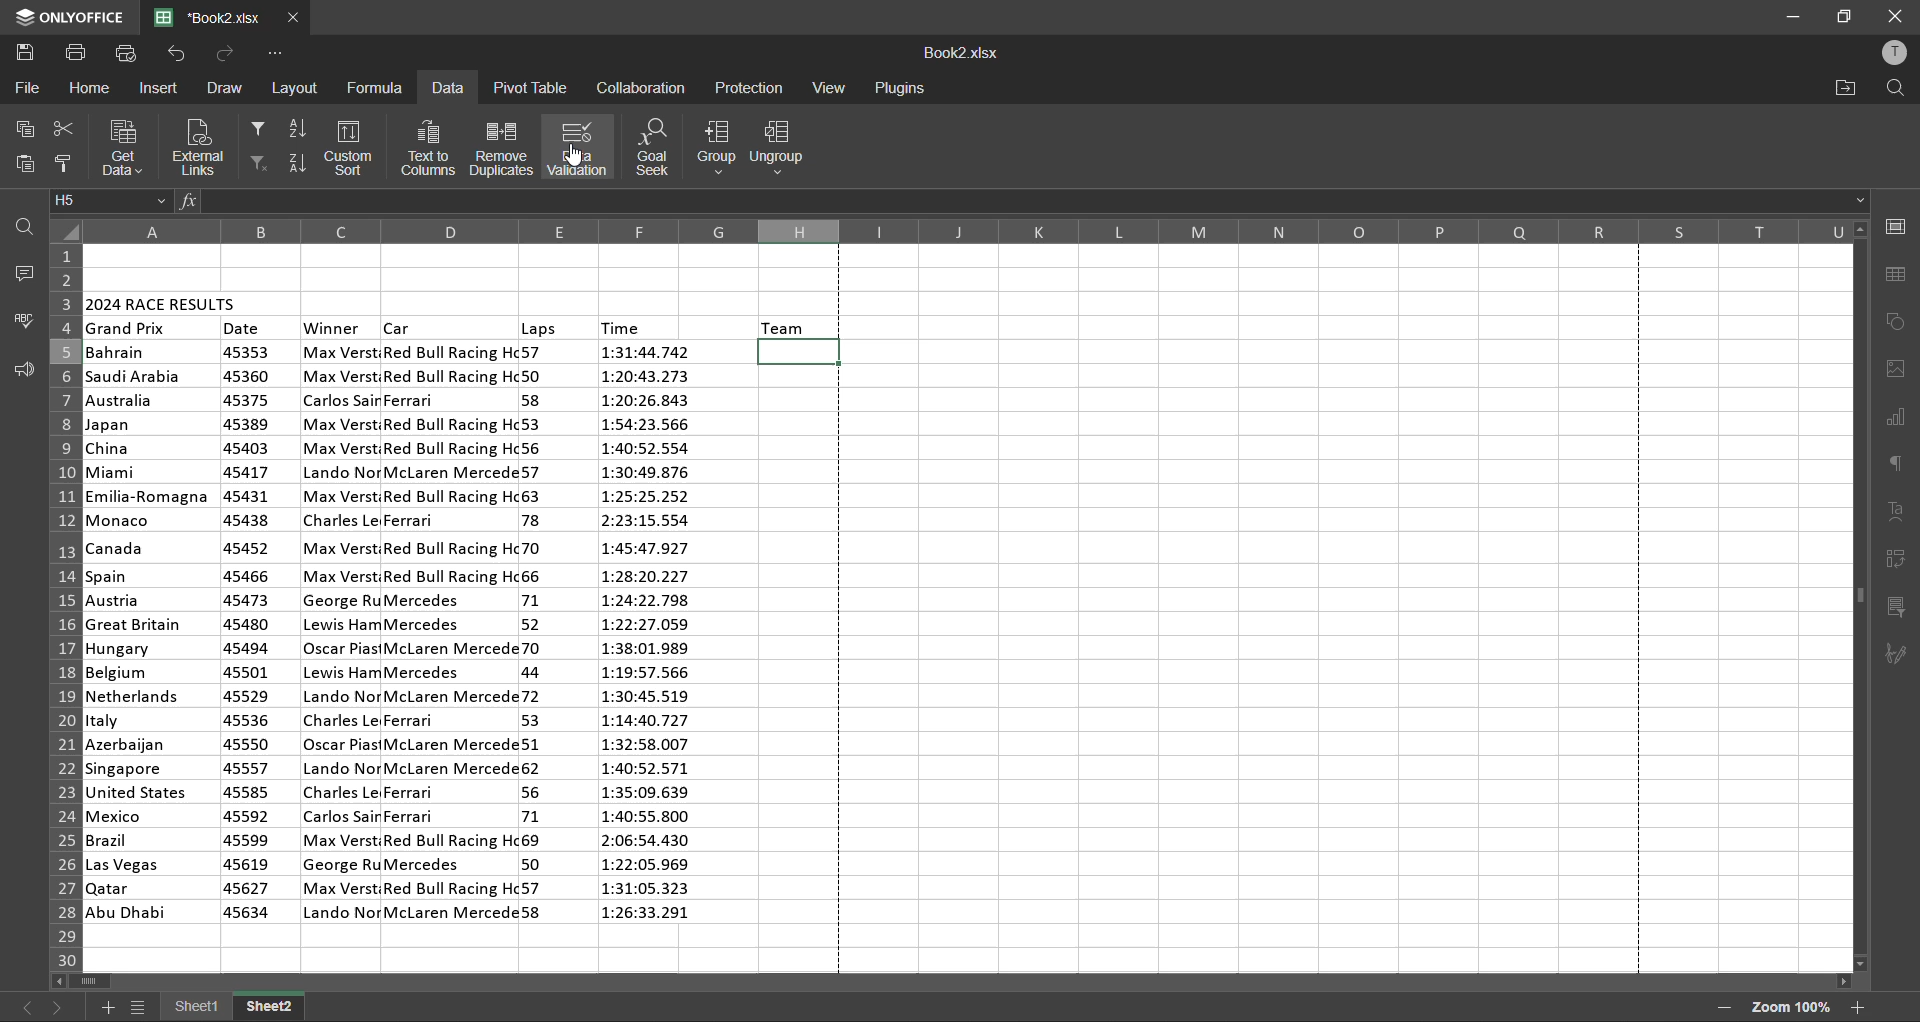  Describe the element at coordinates (298, 89) in the screenshot. I see `layout` at that location.